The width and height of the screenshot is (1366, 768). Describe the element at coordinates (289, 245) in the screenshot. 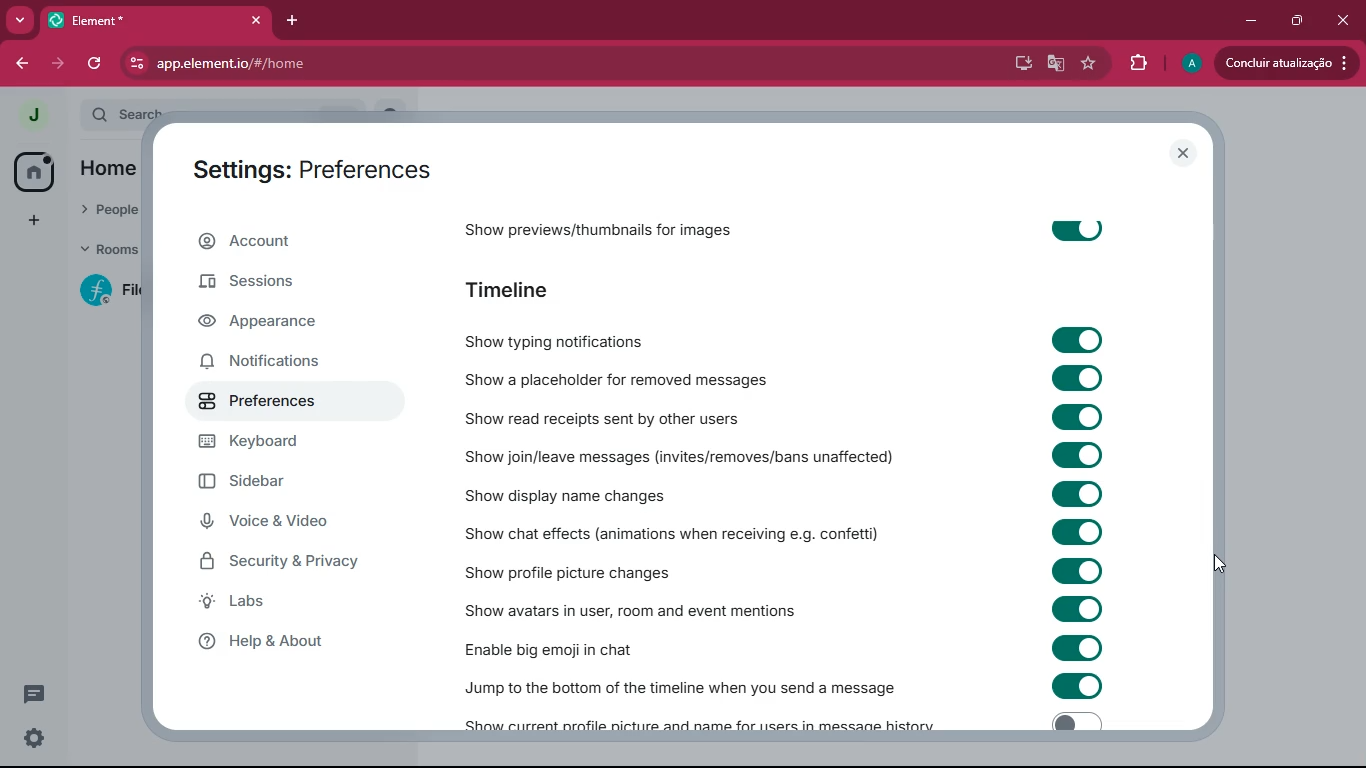

I see `account` at that location.